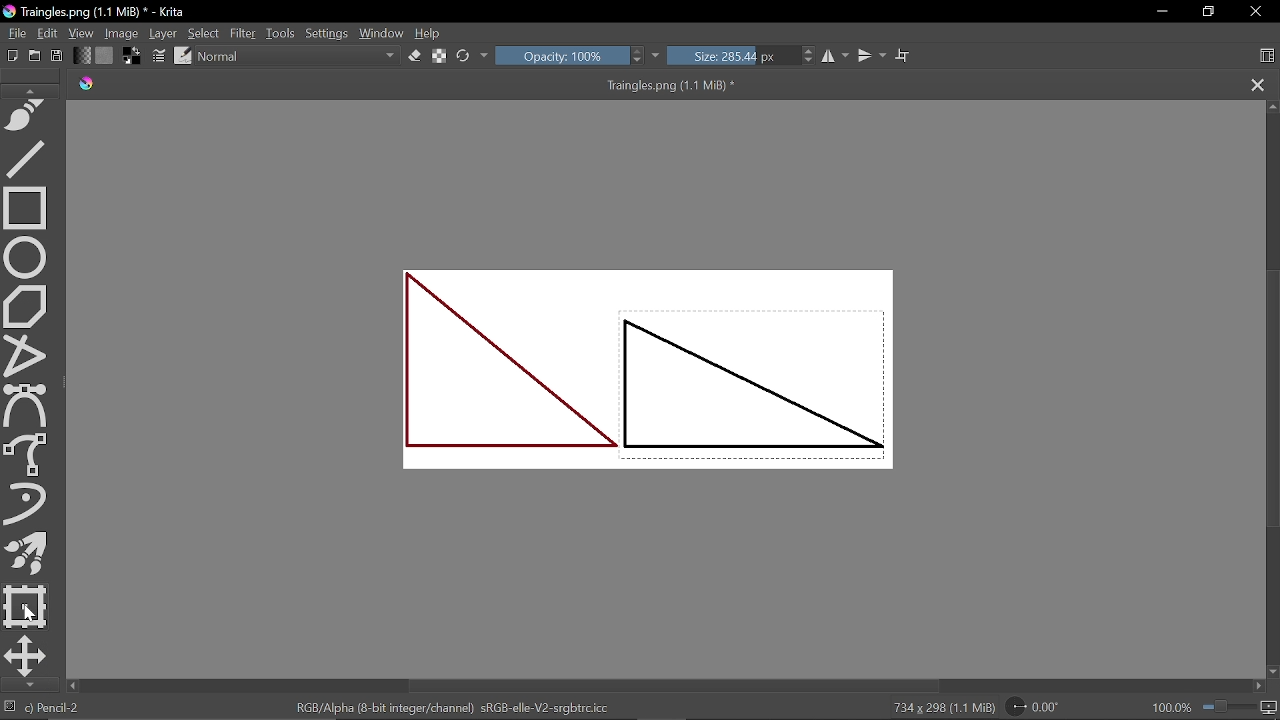 This screenshot has width=1280, height=720. Describe the element at coordinates (27, 554) in the screenshot. I see `Multibrush tool` at that location.